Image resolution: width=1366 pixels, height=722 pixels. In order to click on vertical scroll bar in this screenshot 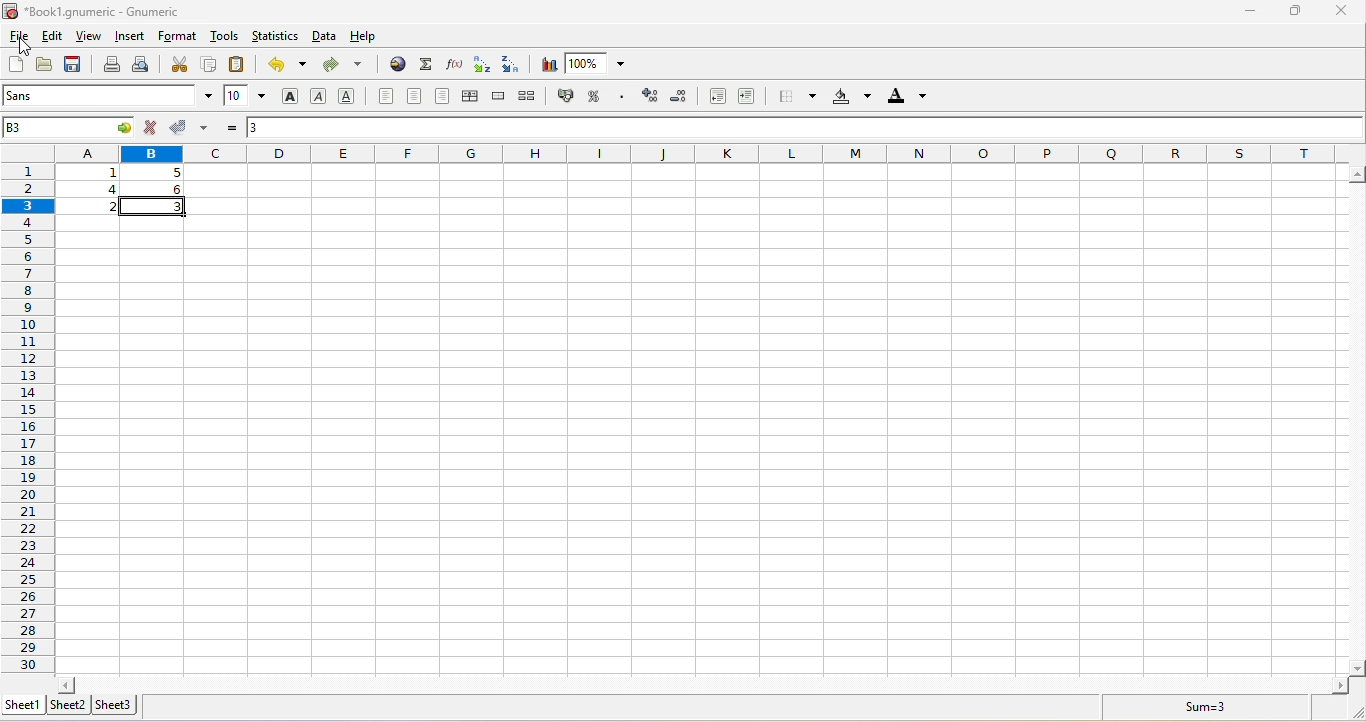, I will do `click(1357, 421)`.